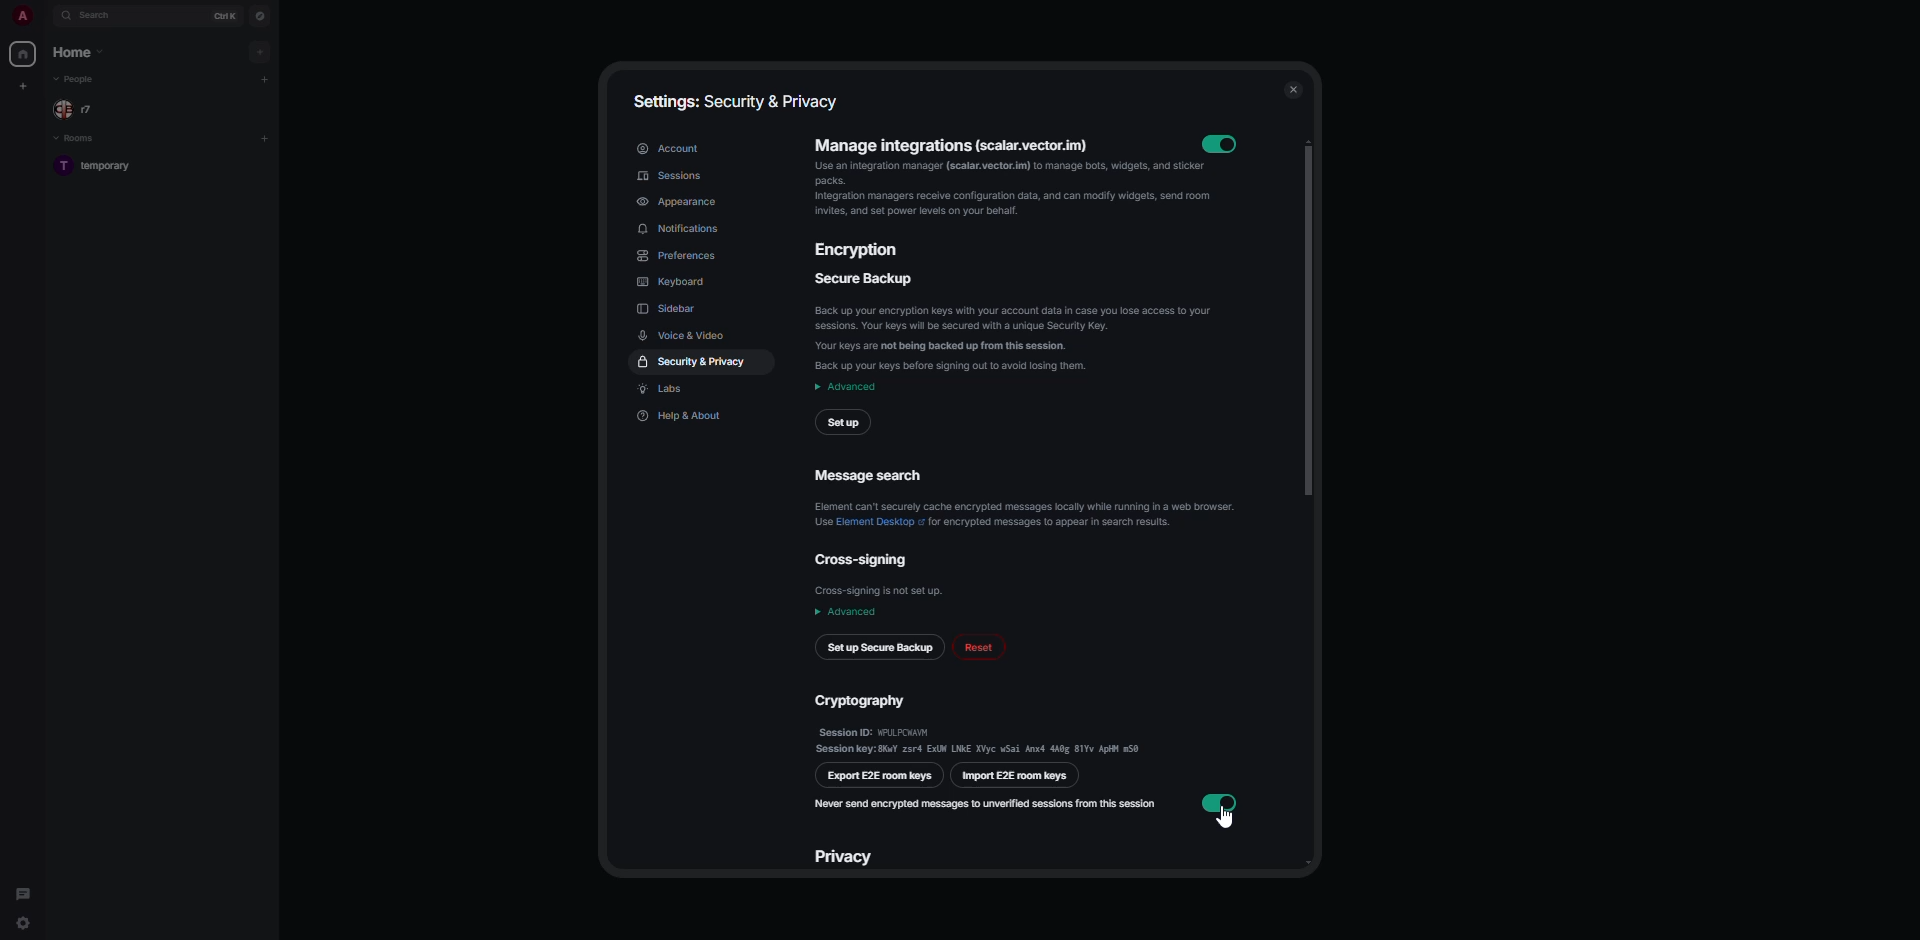  I want to click on scroll bar, so click(1308, 317).